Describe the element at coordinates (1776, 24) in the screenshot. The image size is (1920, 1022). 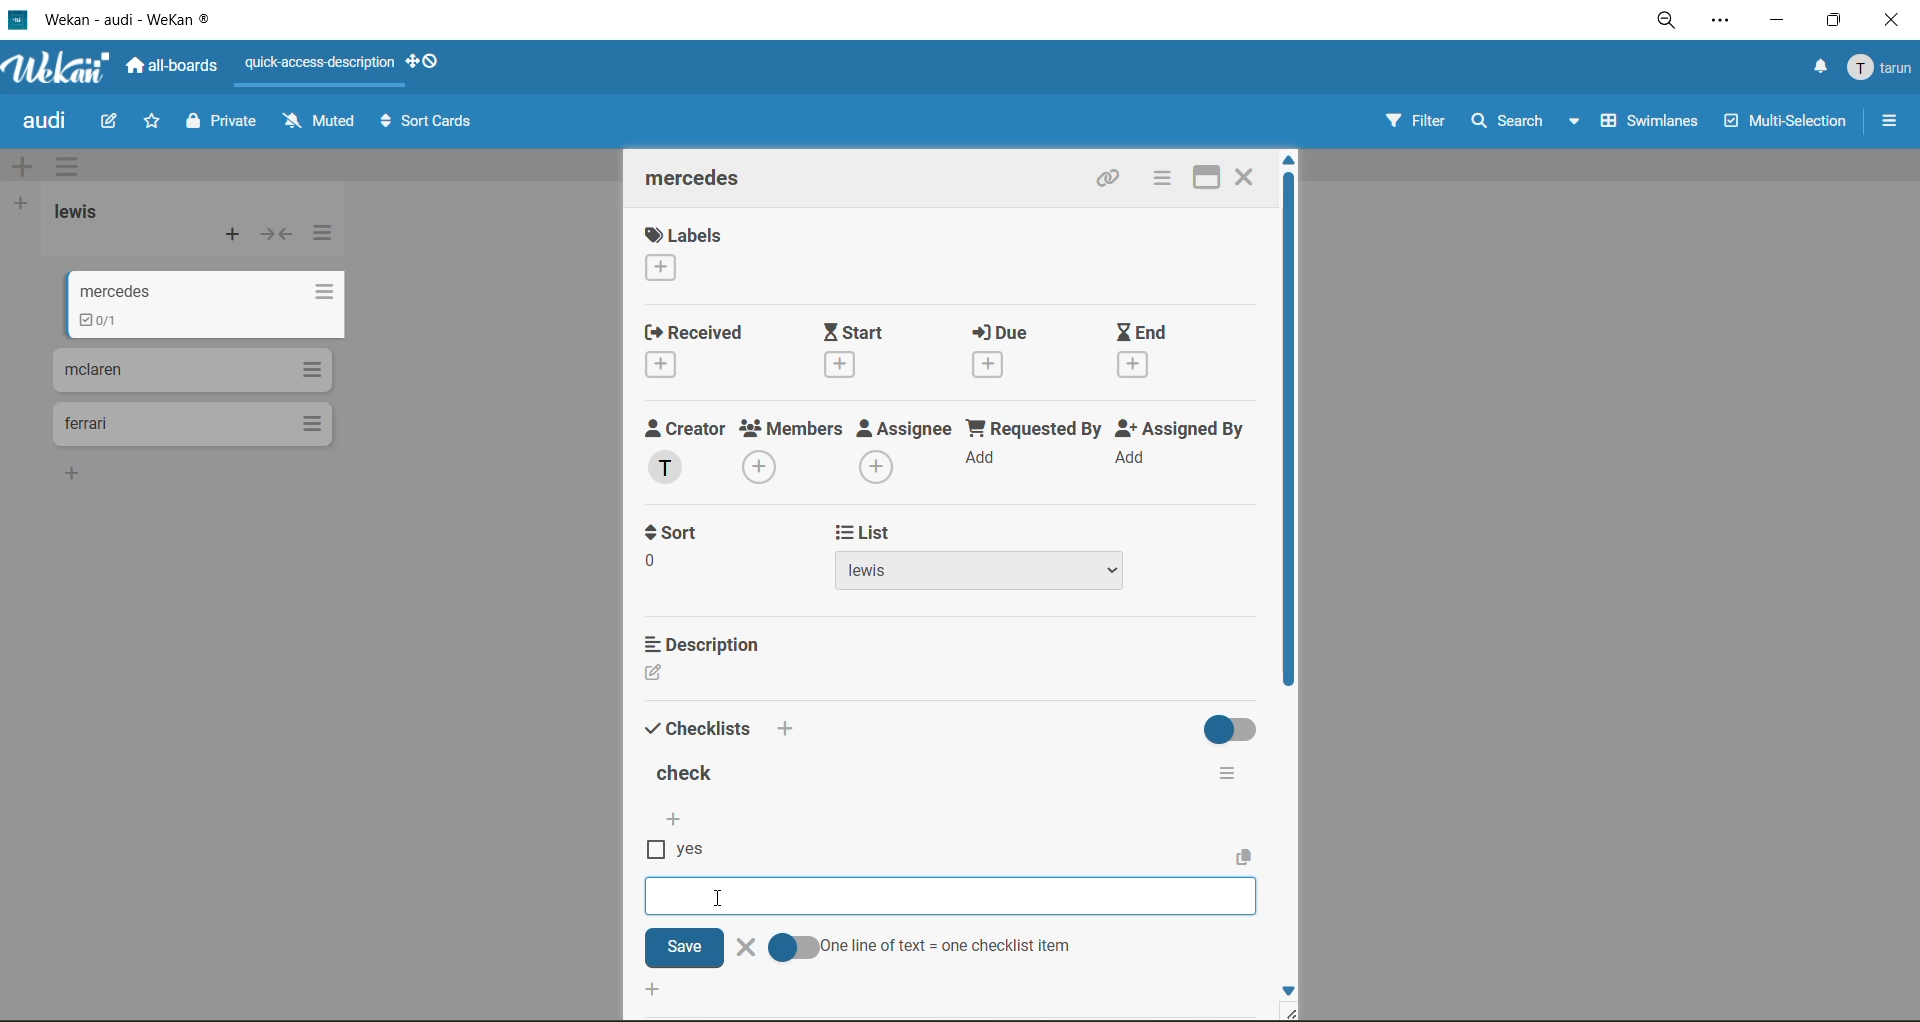
I see `minimize` at that location.